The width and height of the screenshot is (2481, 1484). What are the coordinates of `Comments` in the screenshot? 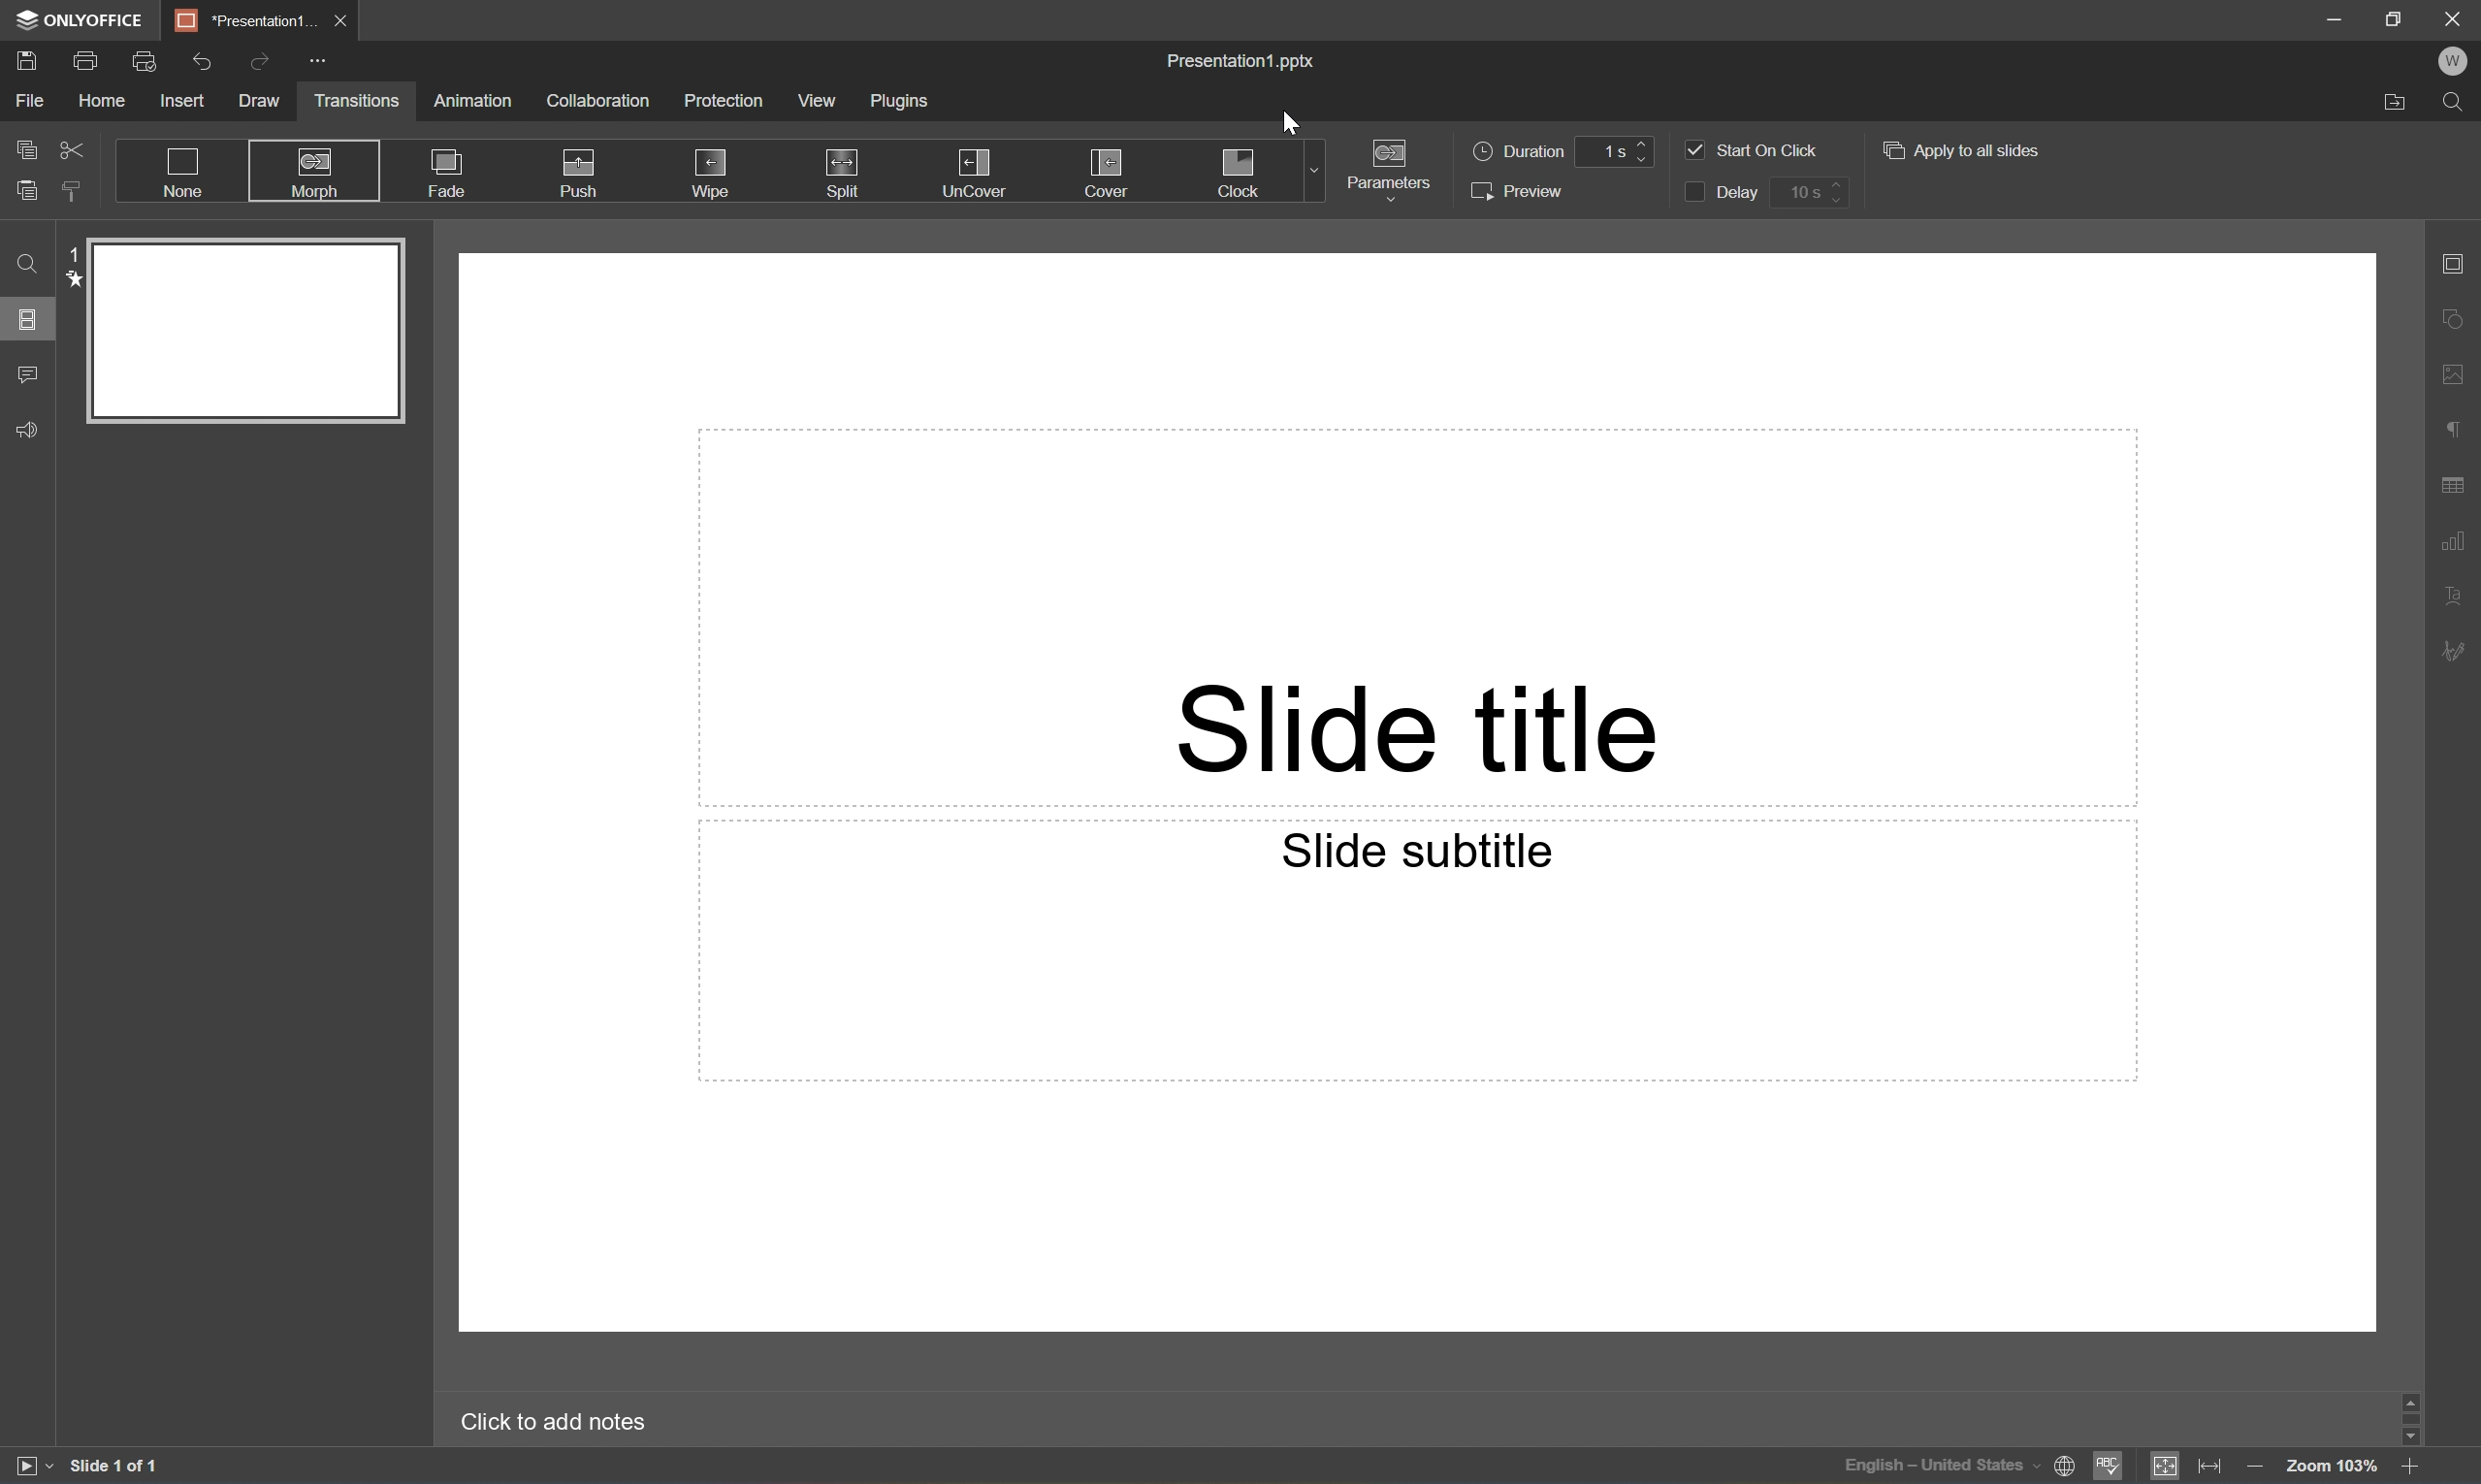 It's located at (27, 376).